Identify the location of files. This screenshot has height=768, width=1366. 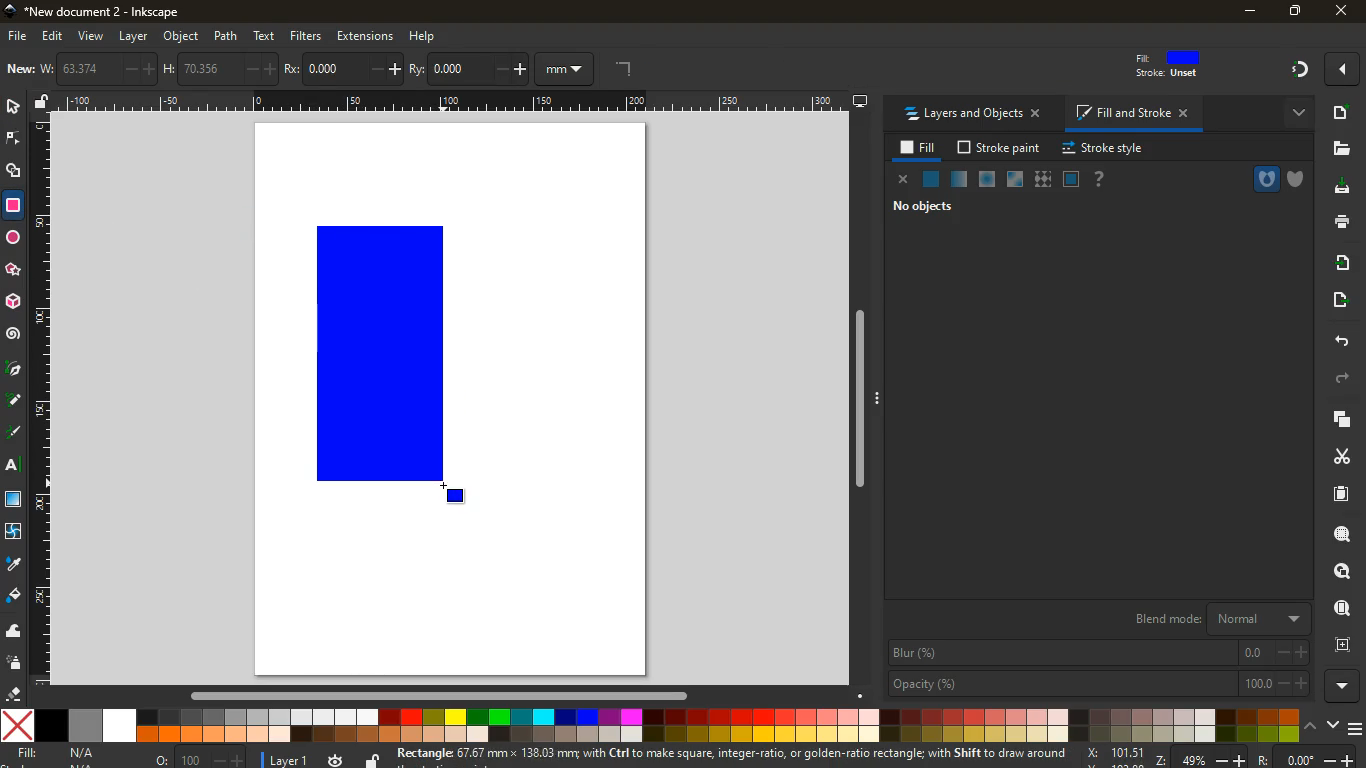
(1334, 148).